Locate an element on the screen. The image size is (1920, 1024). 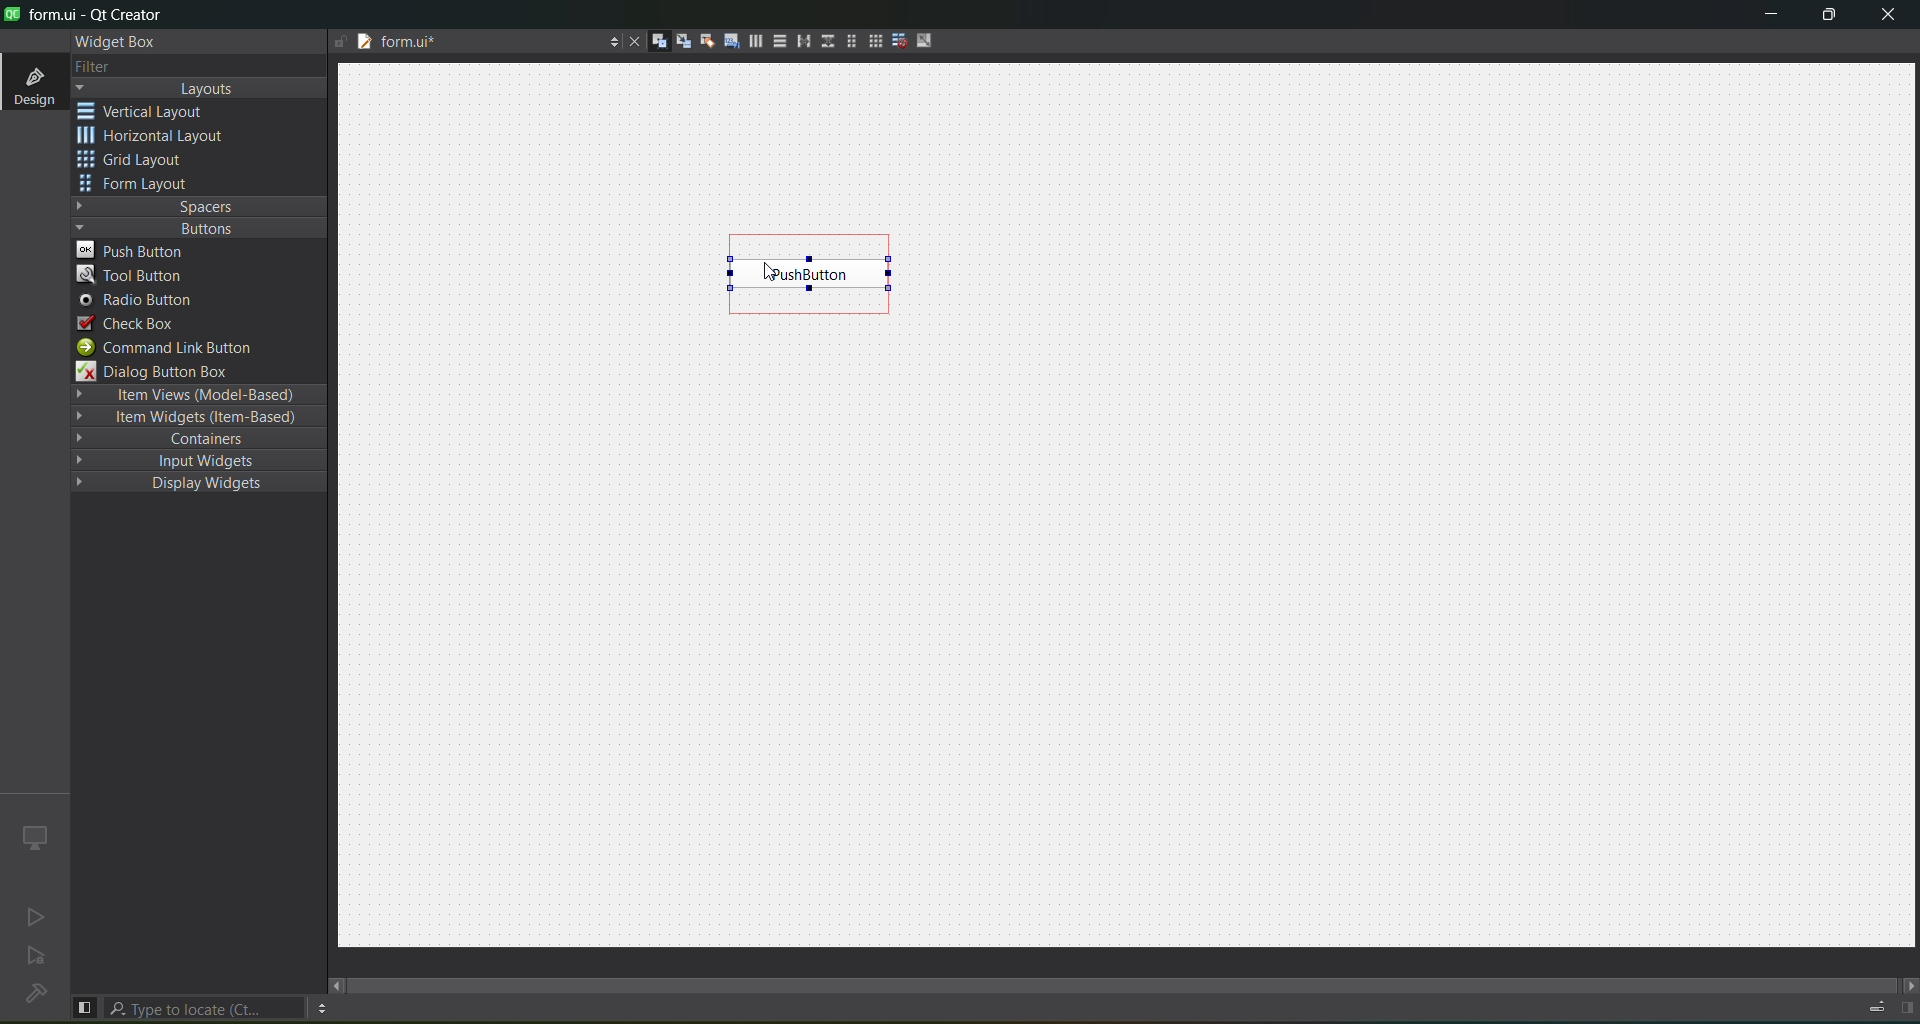
scroll bar is located at coordinates (1124, 976).